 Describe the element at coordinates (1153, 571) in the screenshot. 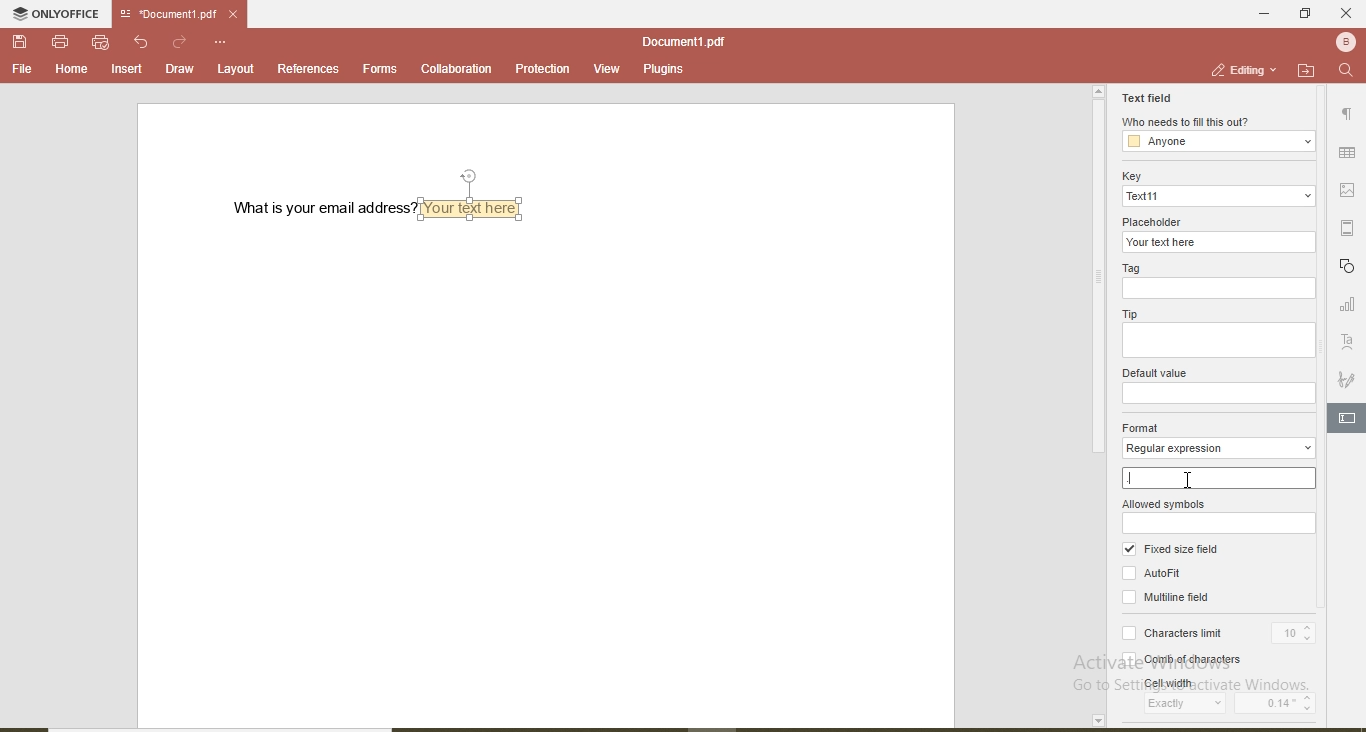

I see `Autofit` at that location.